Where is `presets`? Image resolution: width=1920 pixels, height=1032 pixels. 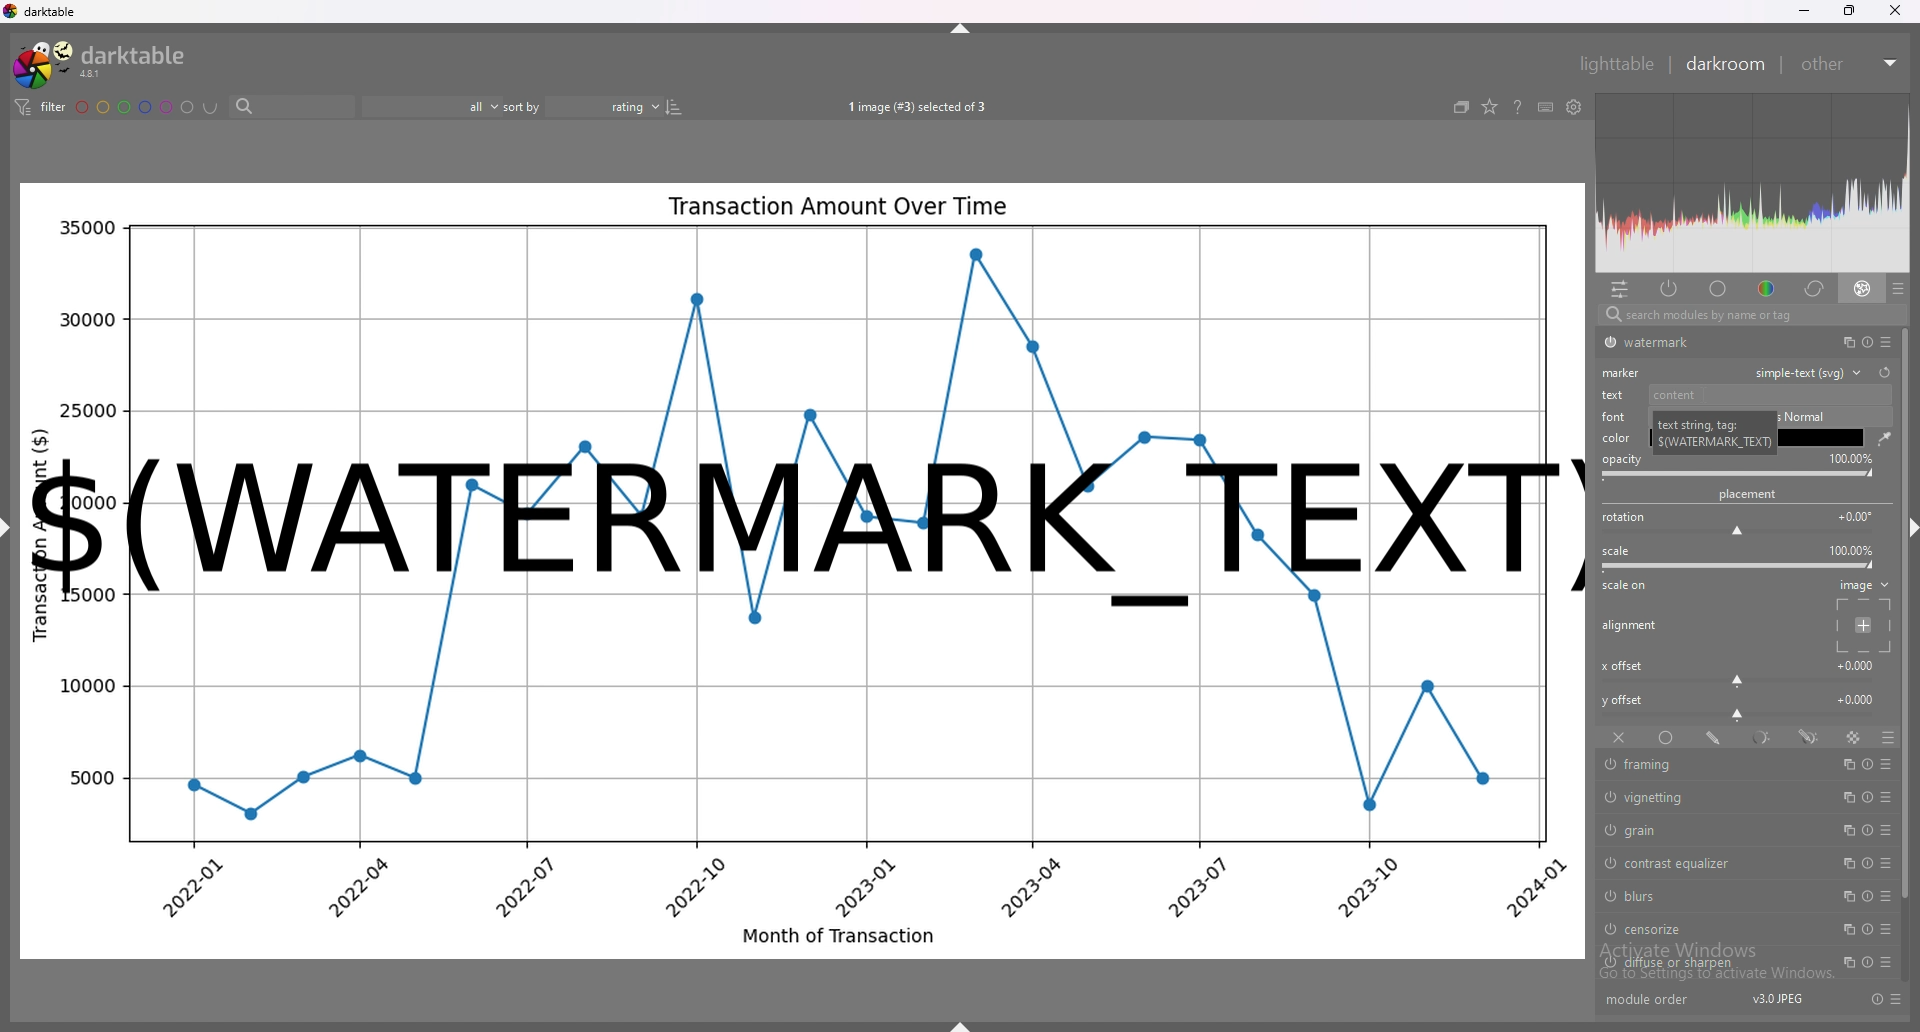
presets is located at coordinates (1887, 864).